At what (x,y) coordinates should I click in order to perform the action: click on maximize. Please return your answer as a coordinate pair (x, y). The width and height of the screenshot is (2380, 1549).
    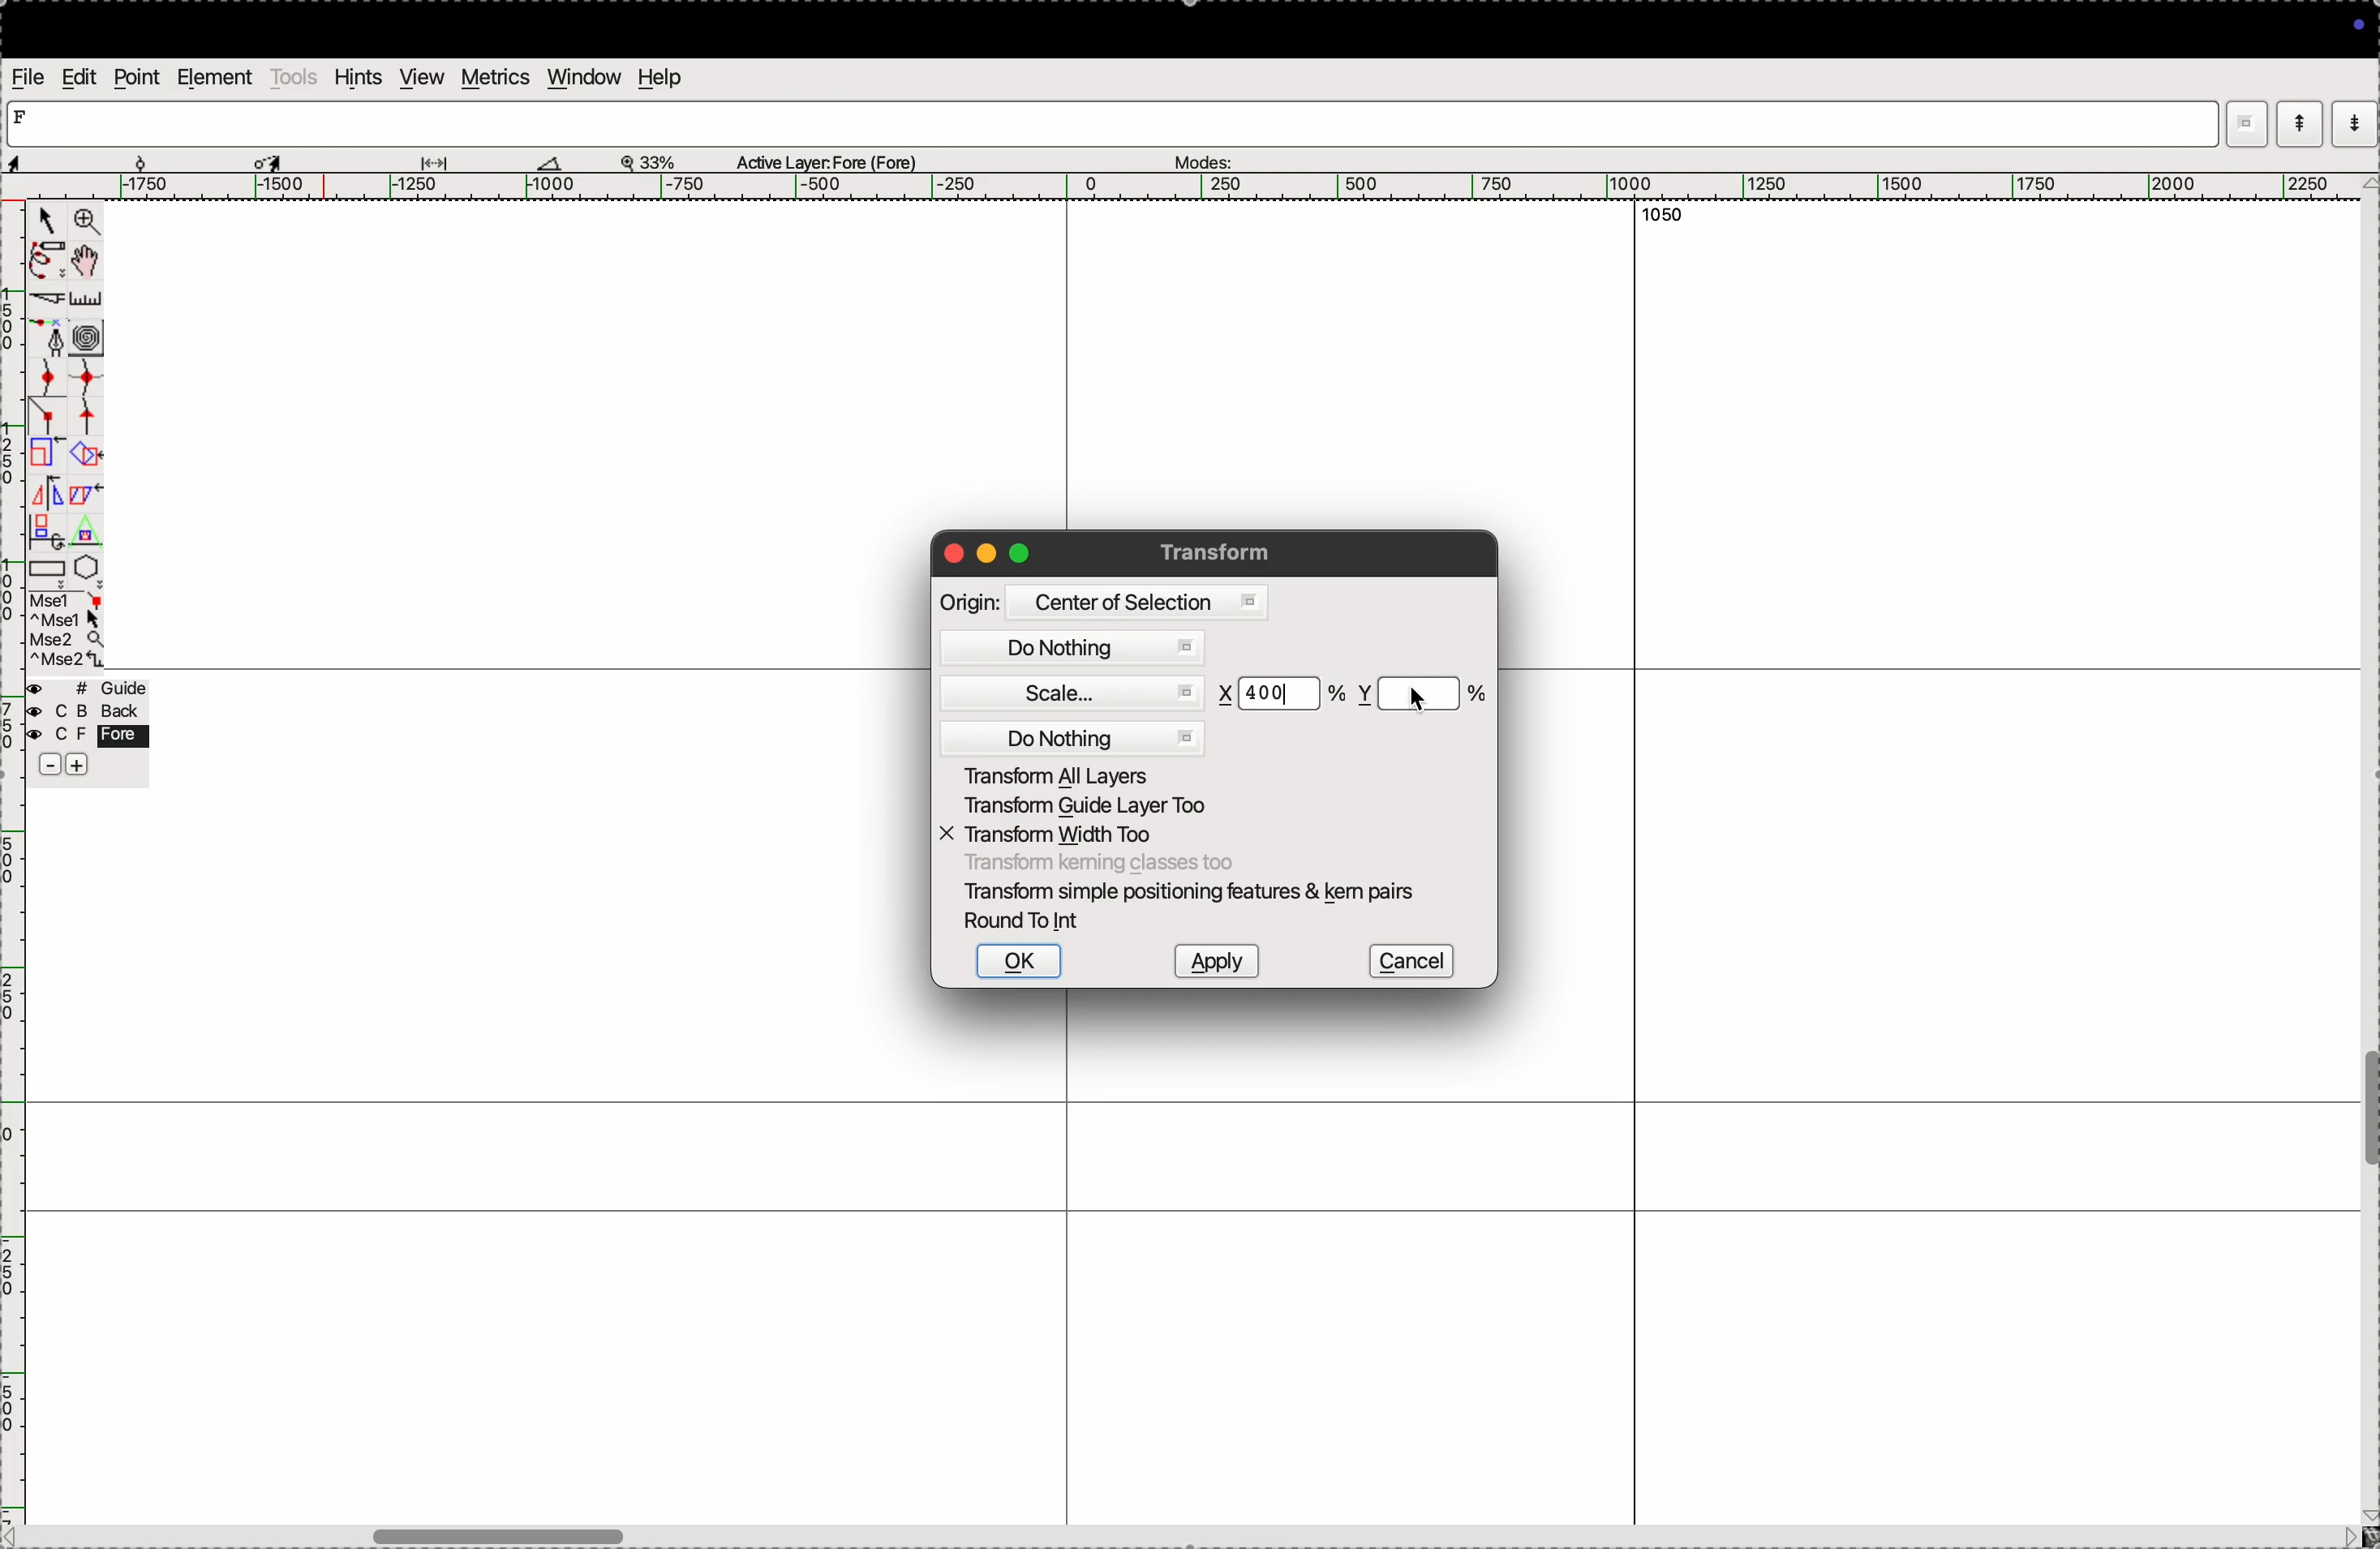
    Looking at the image, I should click on (1019, 552).